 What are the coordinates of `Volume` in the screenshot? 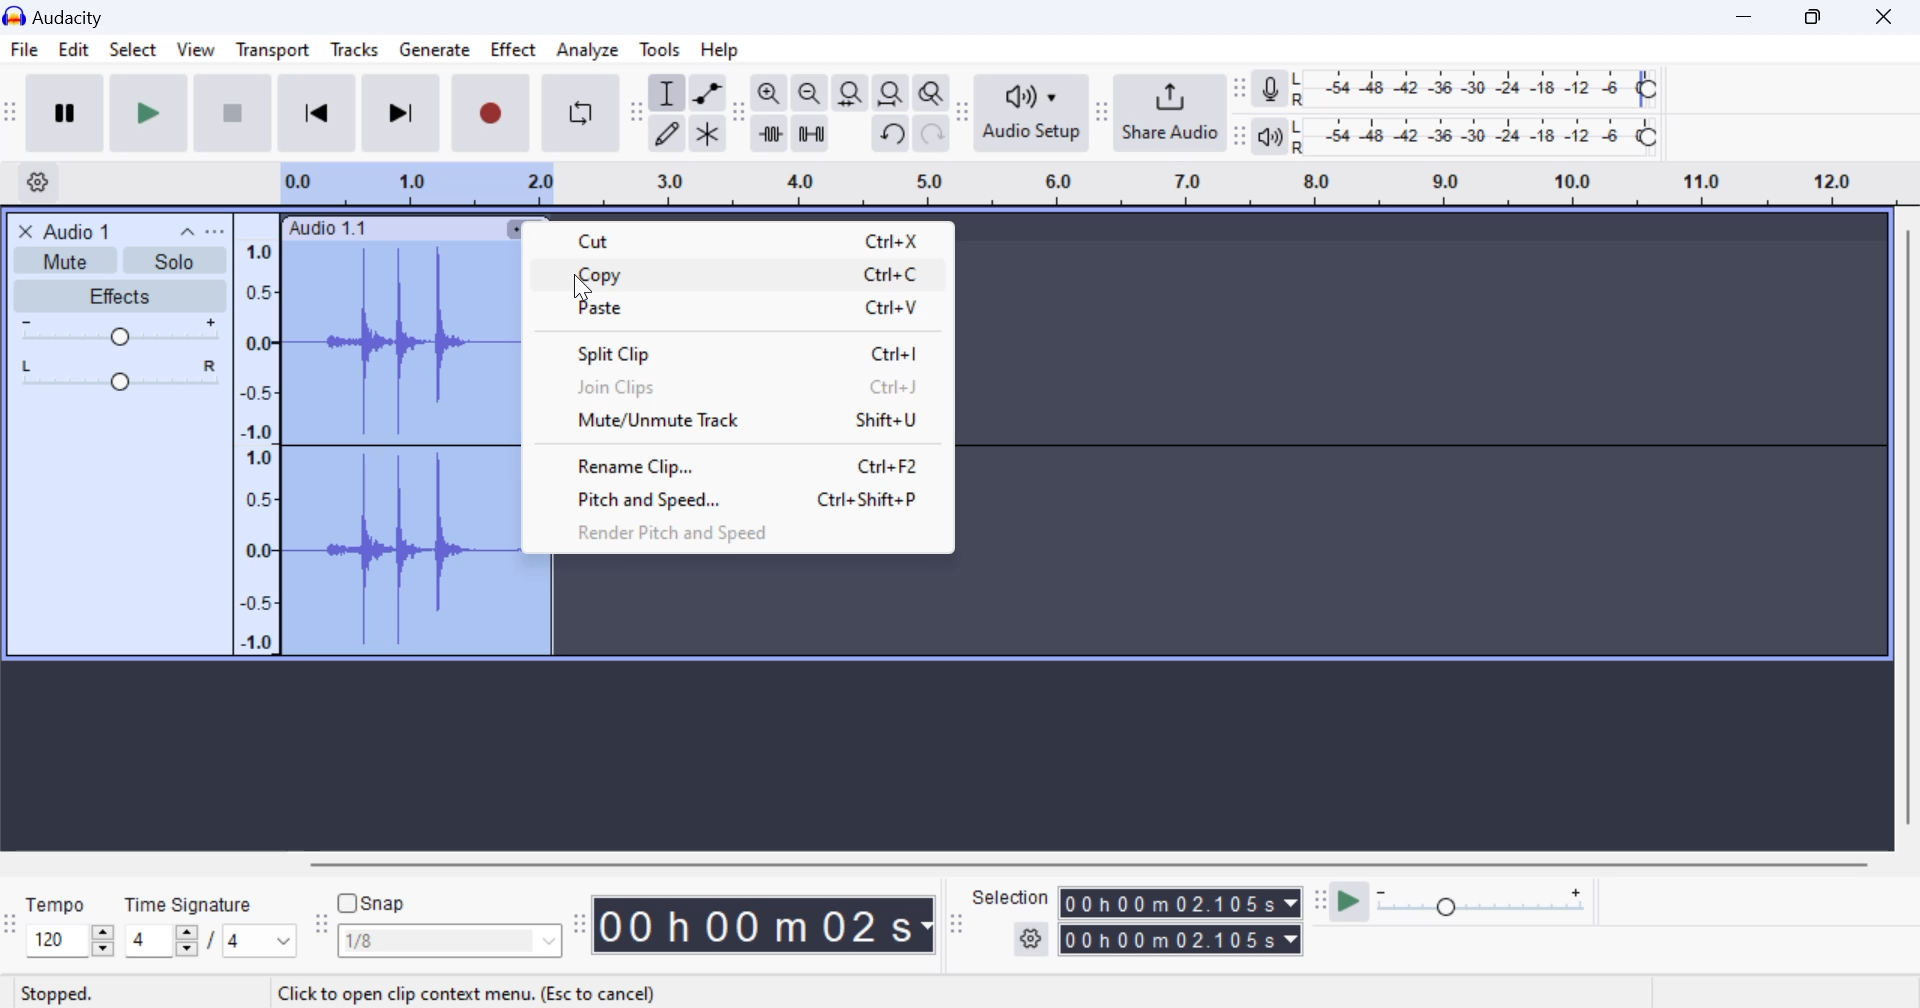 It's located at (116, 332).